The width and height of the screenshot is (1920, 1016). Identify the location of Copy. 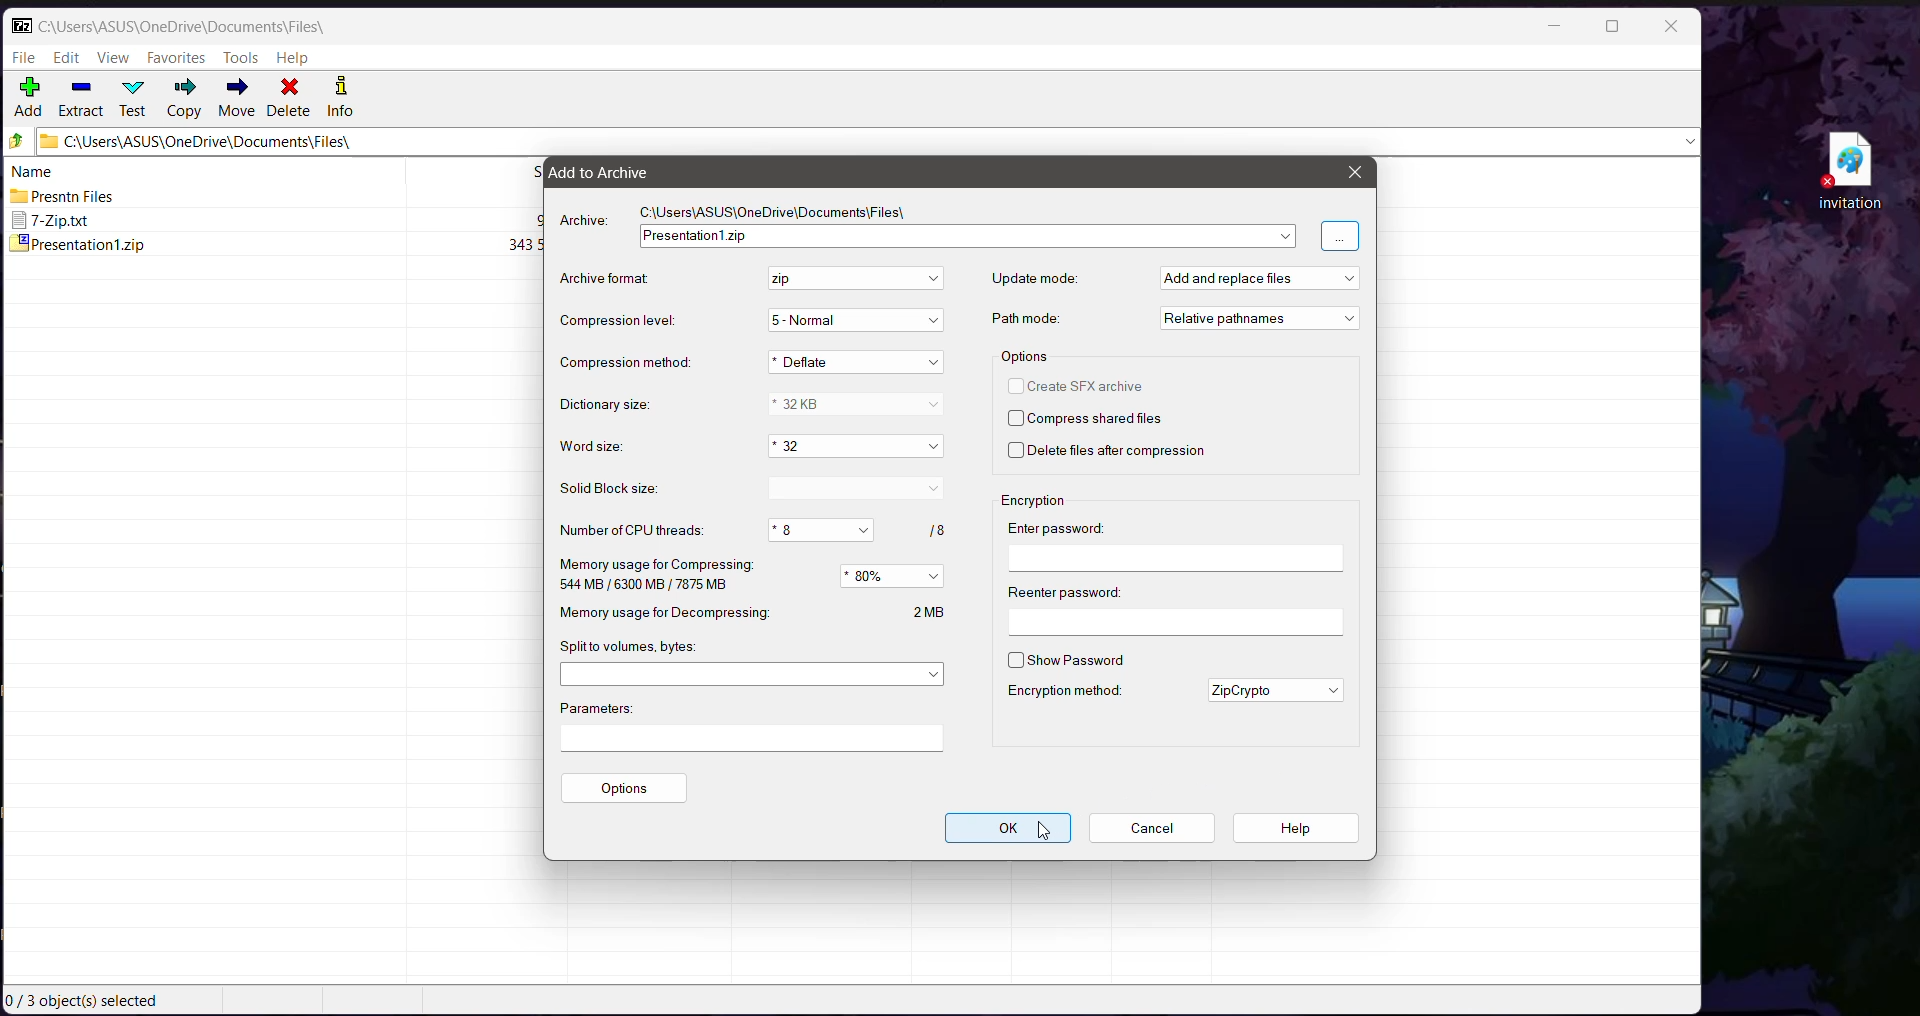
(184, 99).